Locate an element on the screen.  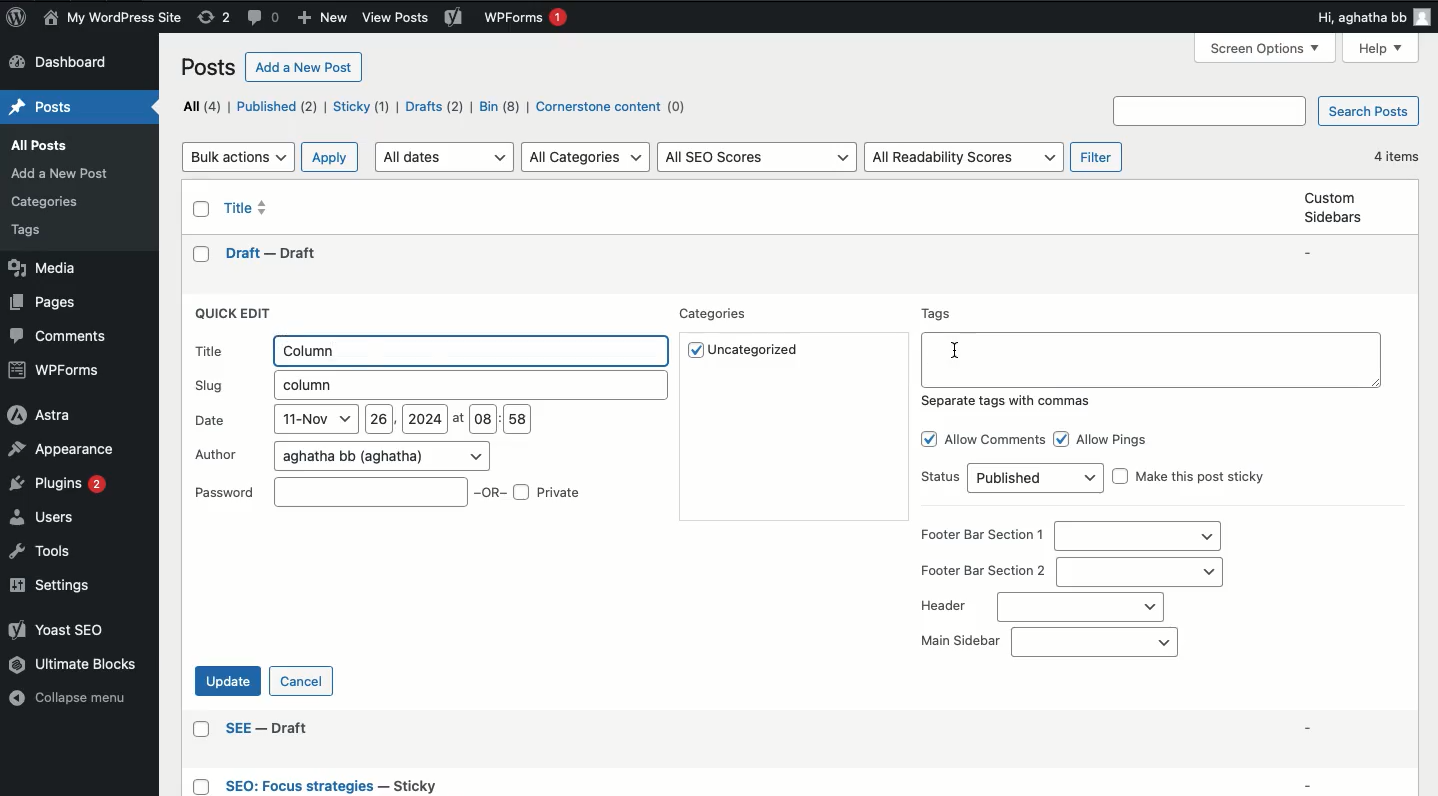
2024 is located at coordinates (425, 418).